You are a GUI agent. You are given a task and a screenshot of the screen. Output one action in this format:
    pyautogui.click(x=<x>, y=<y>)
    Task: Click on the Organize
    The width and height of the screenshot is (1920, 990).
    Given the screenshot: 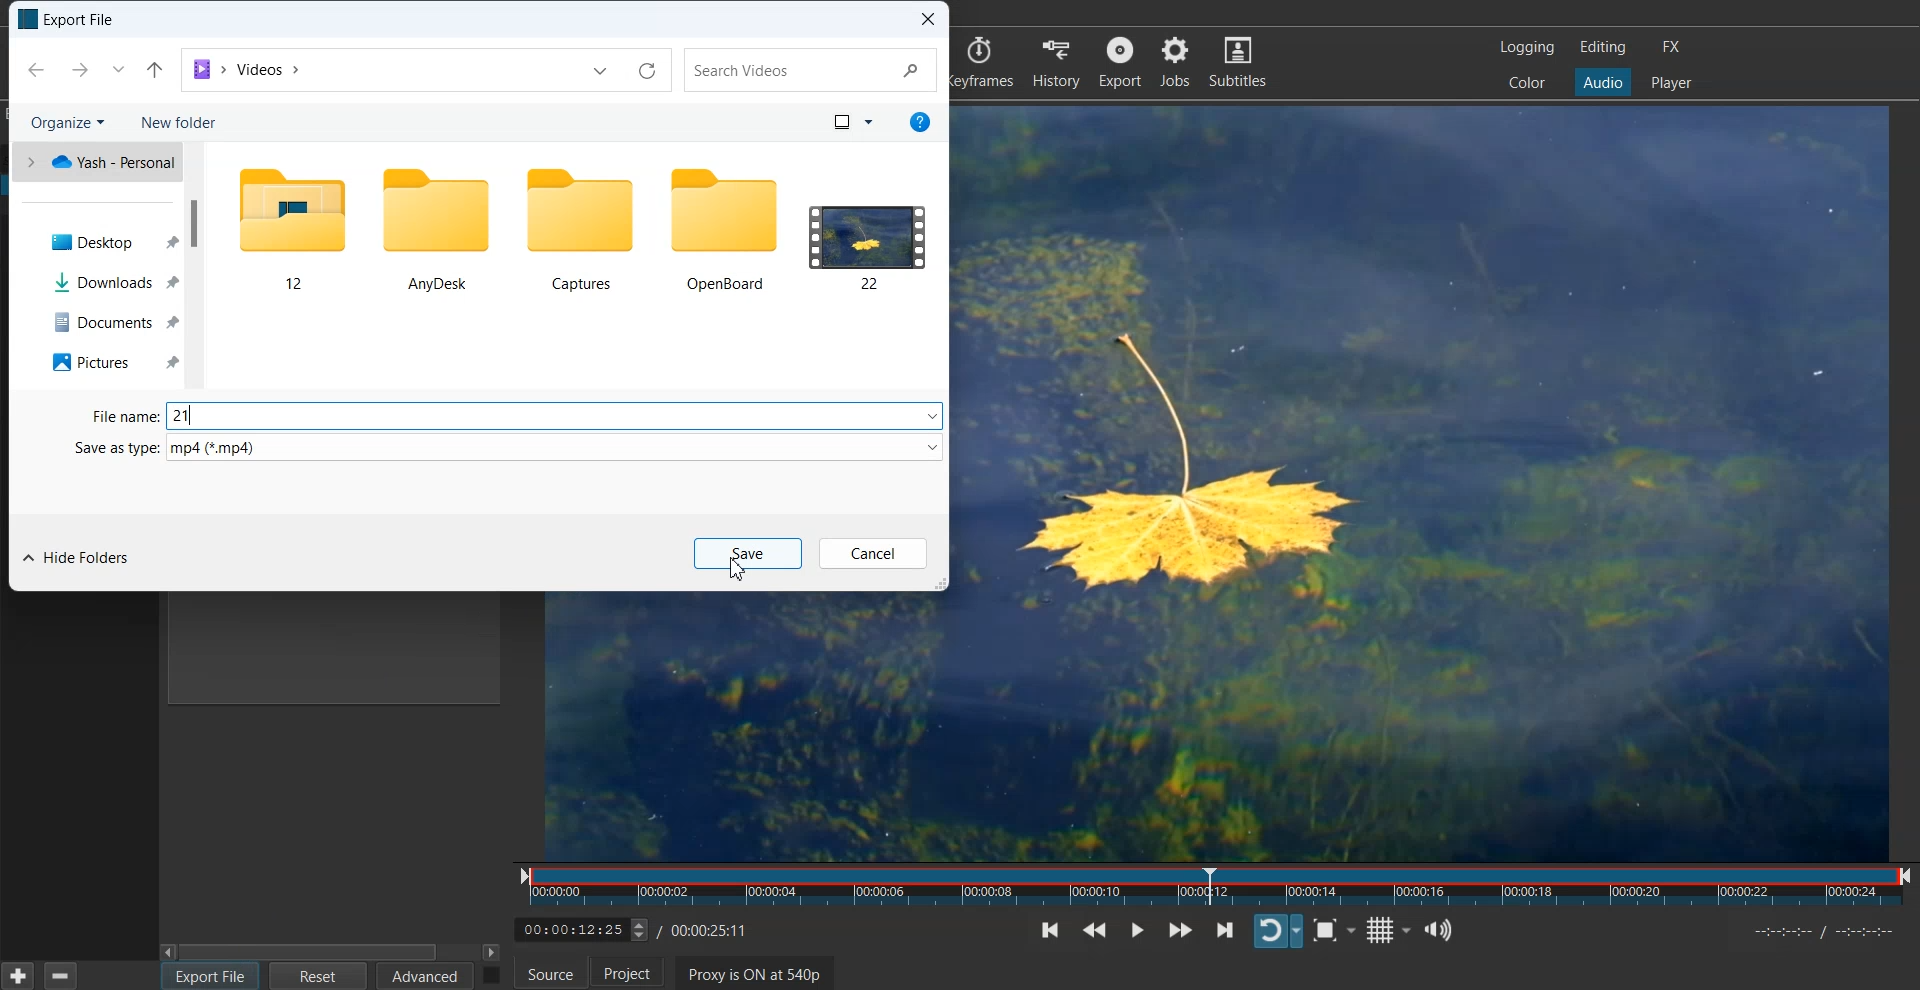 What is the action you would take?
    pyautogui.click(x=75, y=121)
    